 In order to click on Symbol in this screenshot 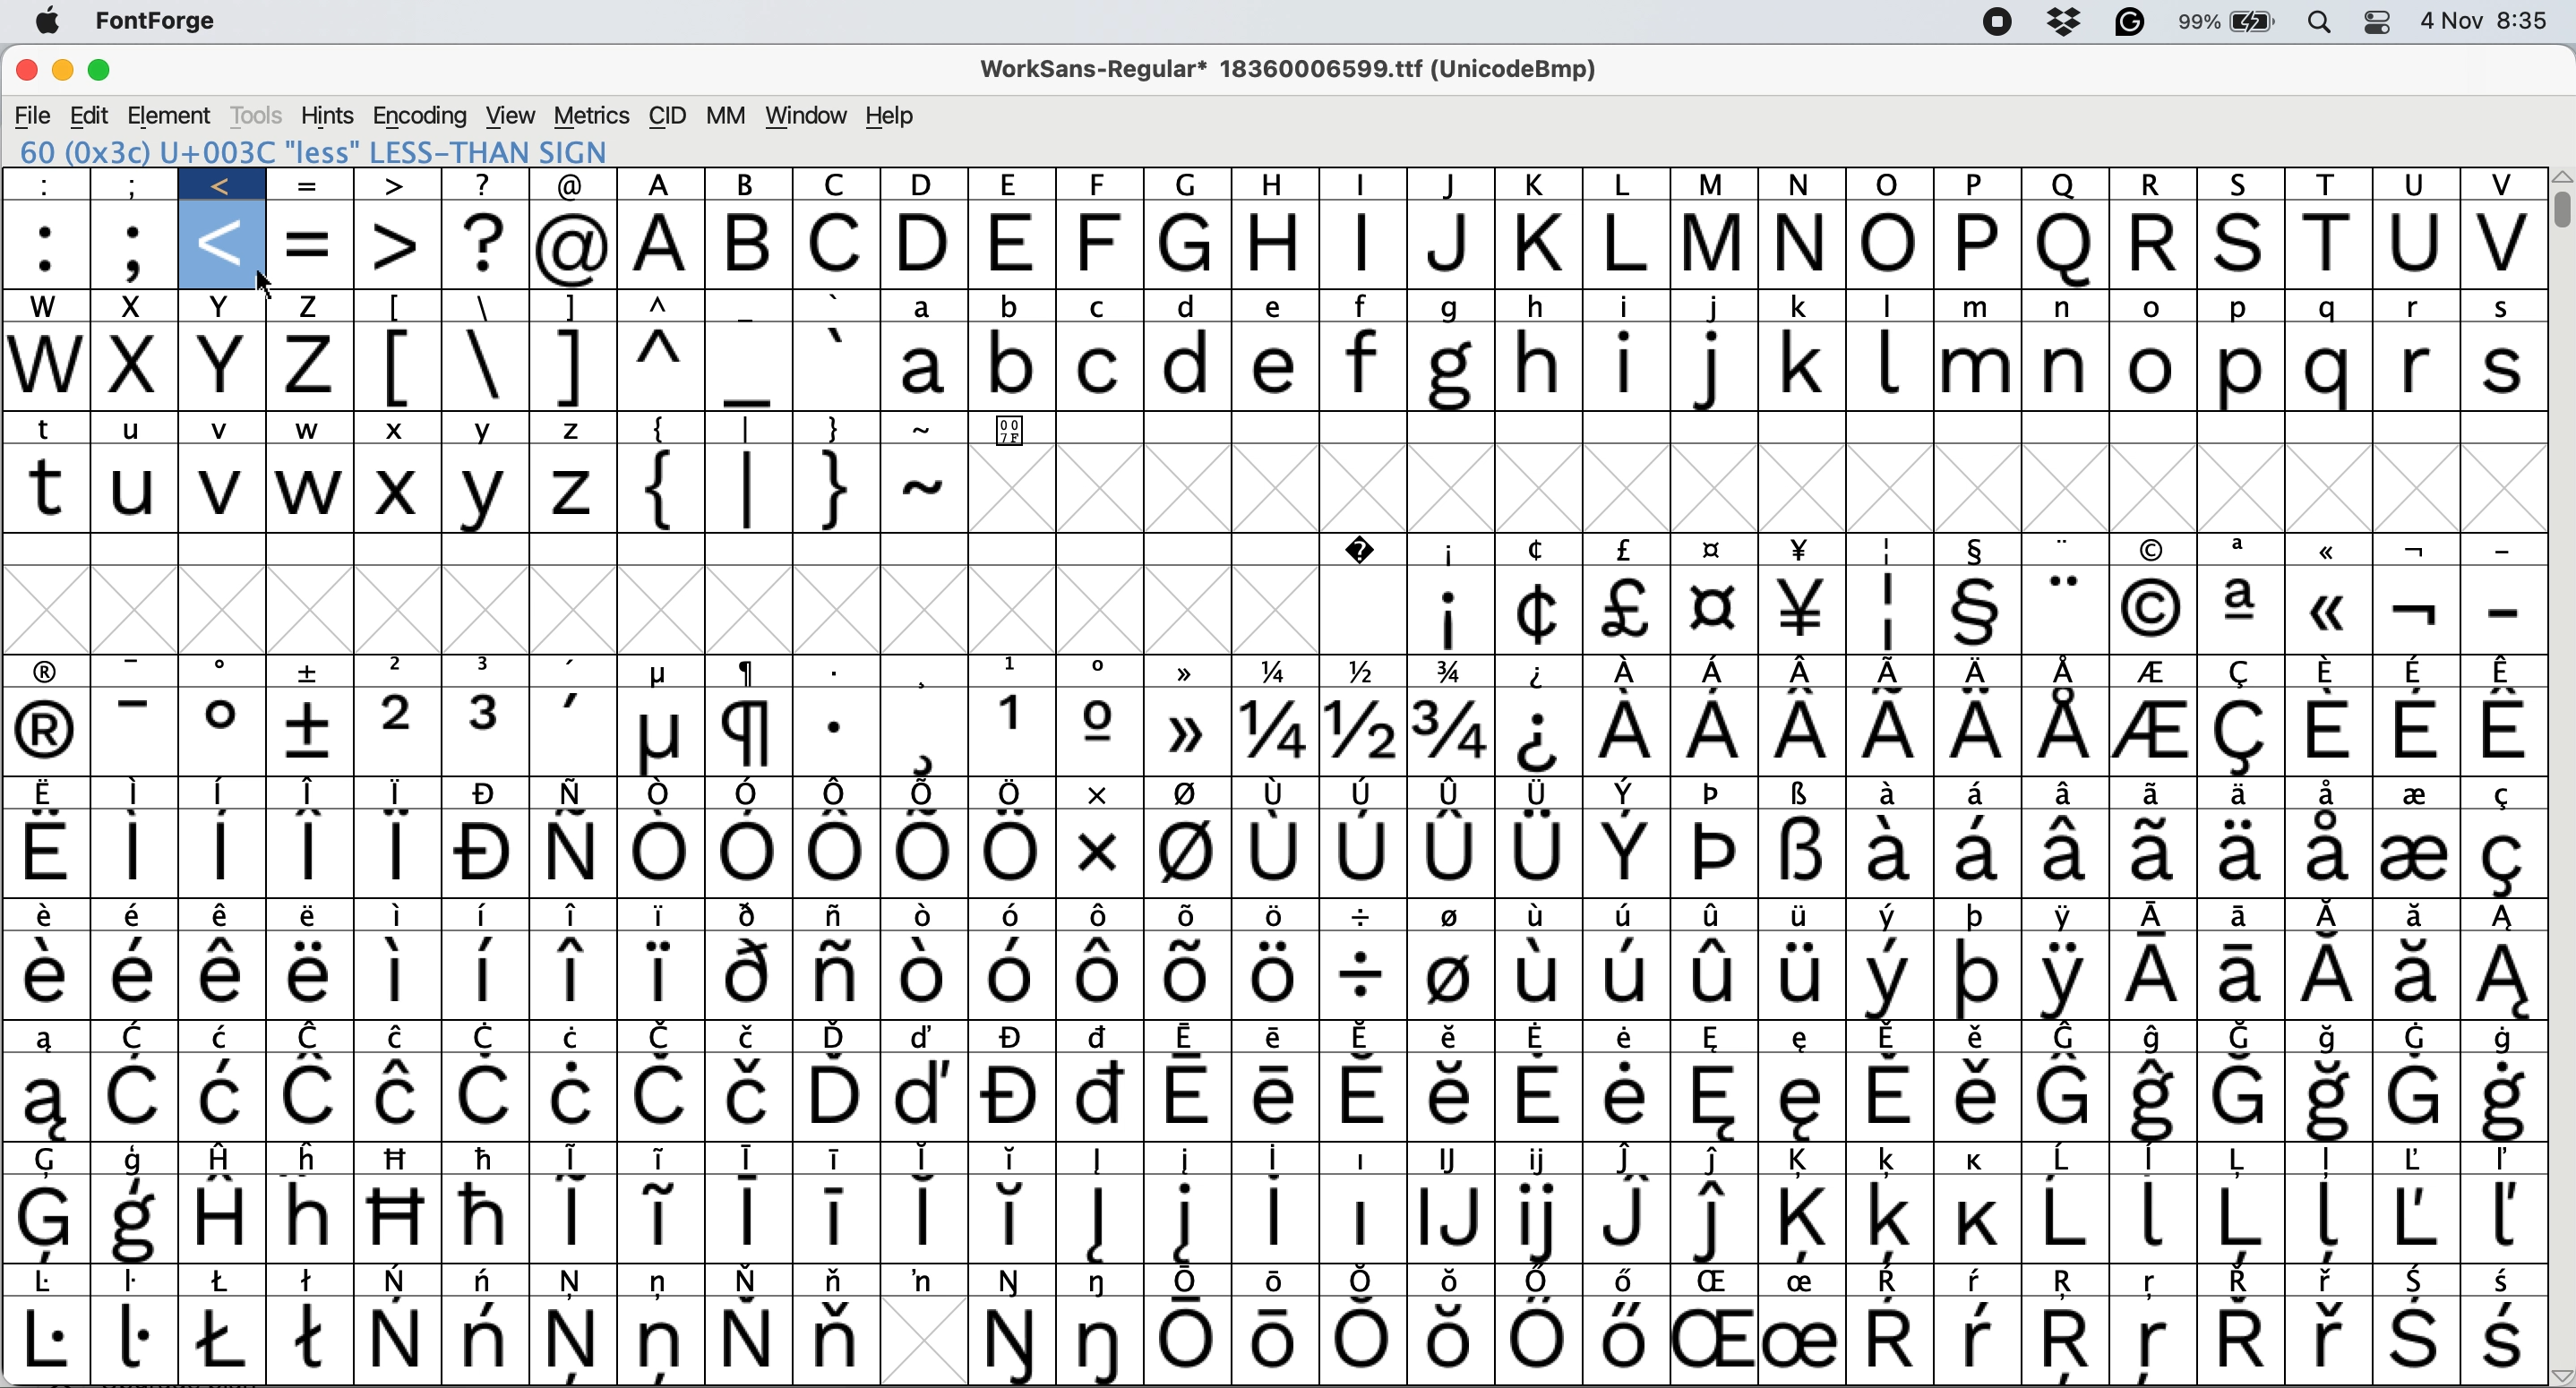, I will do `click(1712, 1341)`.